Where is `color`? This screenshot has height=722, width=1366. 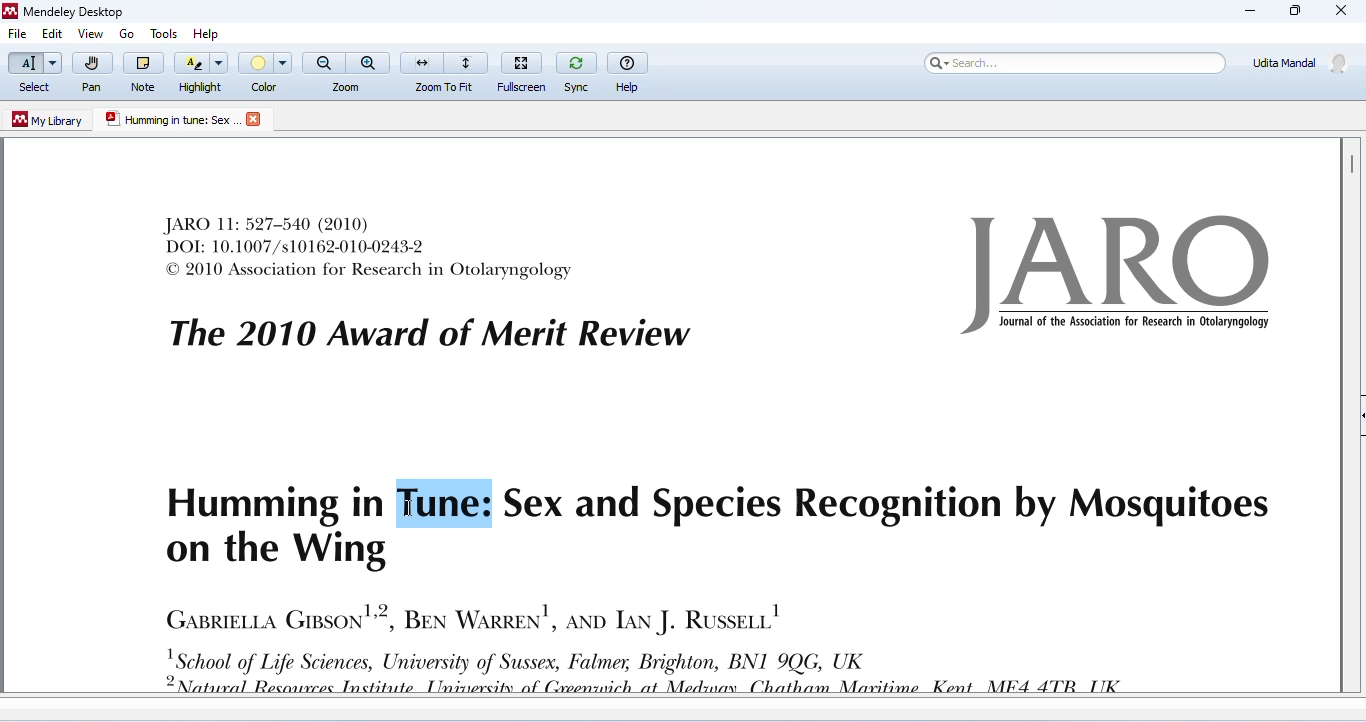
color is located at coordinates (267, 72).